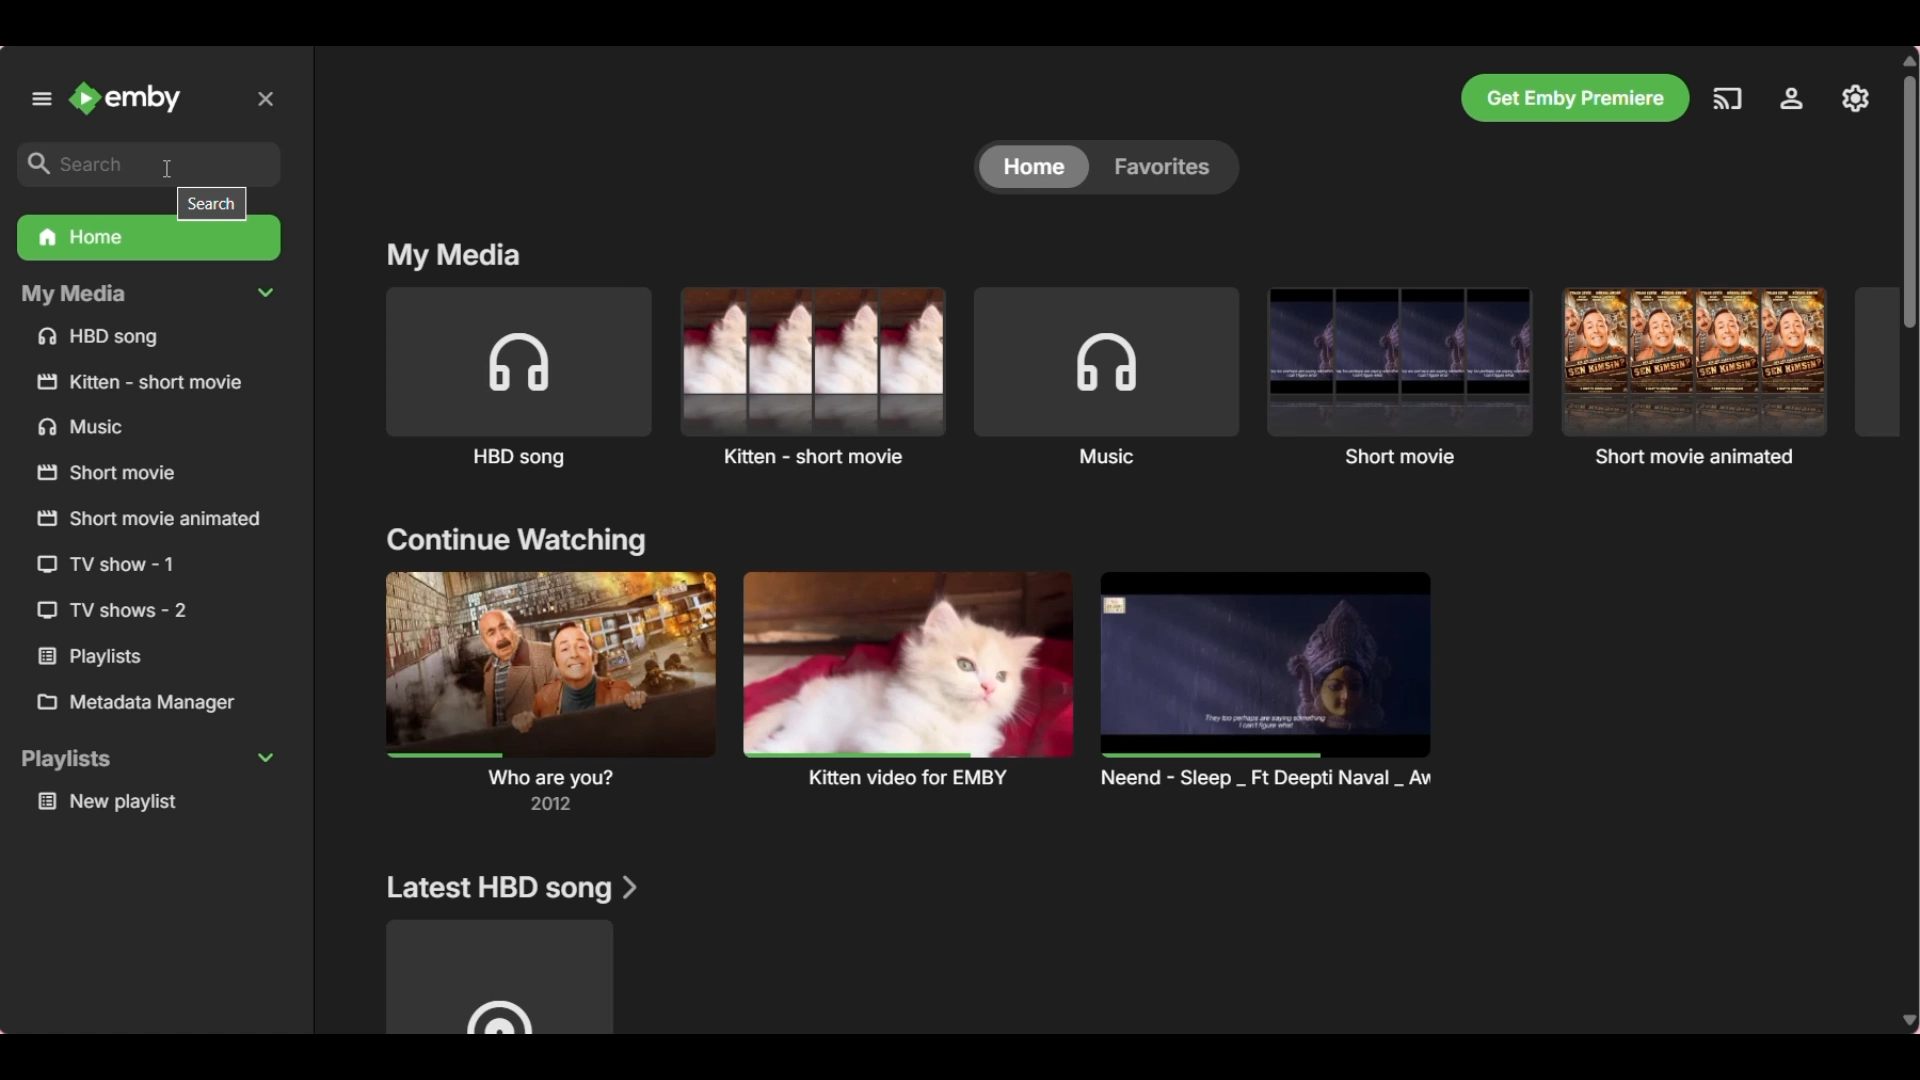 This screenshot has height=1080, width=1920. What do you see at coordinates (151, 703) in the screenshot?
I see `Metadata manager` at bounding box center [151, 703].